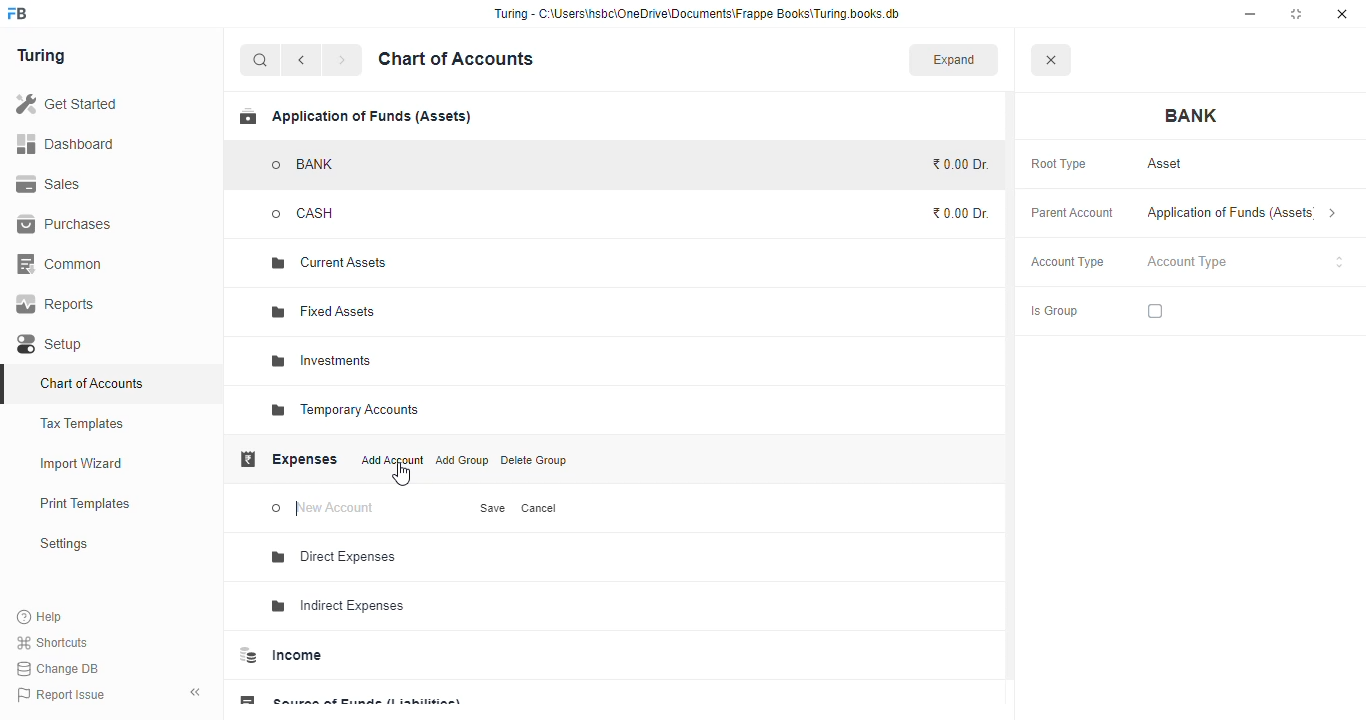 This screenshot has width=1366, height=720. I want to click on sales, so click(49, 184).